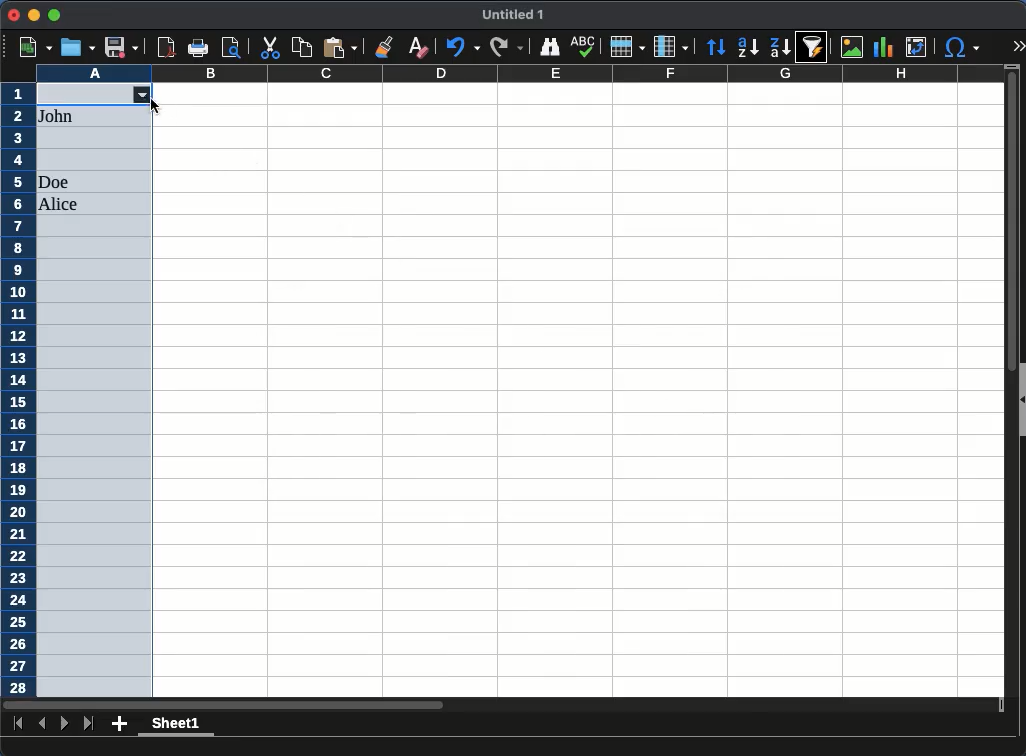 Image resolution: width=1026 pixels, height=756 pixels. I want to click on next sheet, so click(63, 723).